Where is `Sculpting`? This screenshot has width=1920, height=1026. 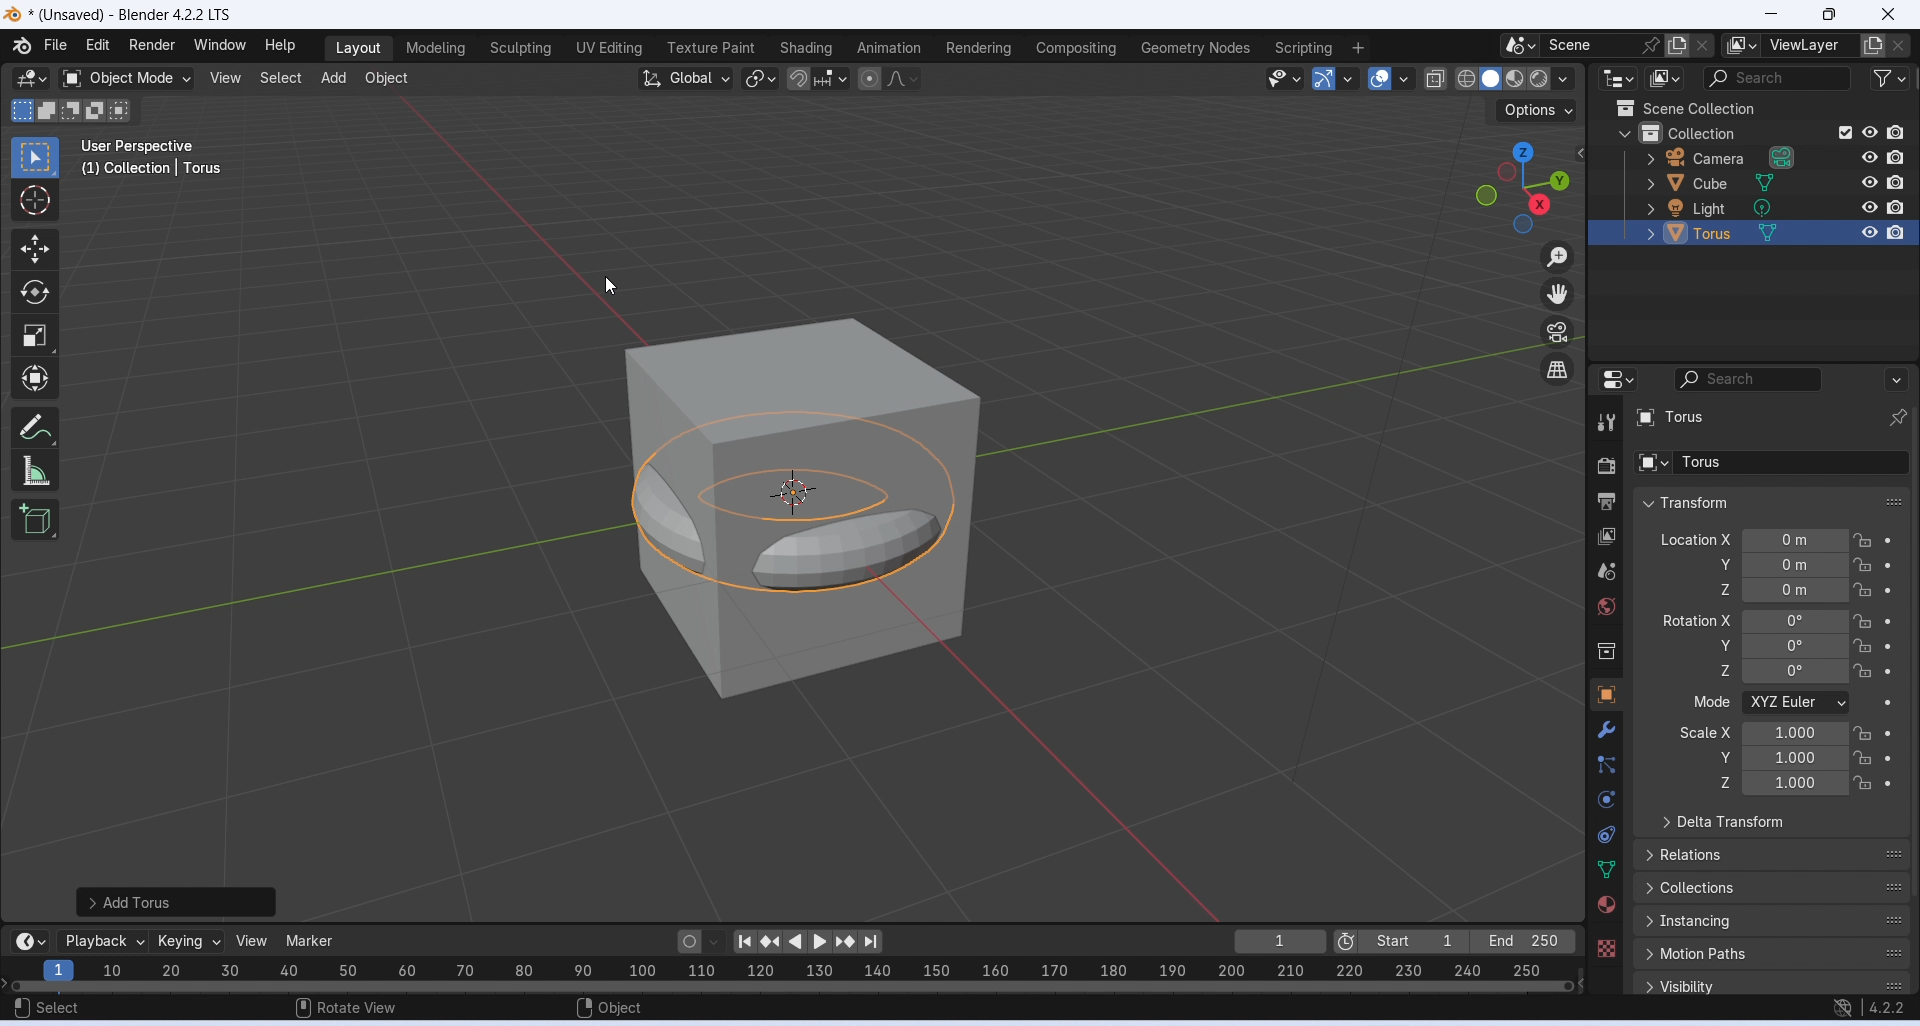 Sculpting is located at coordinates (518, 49).